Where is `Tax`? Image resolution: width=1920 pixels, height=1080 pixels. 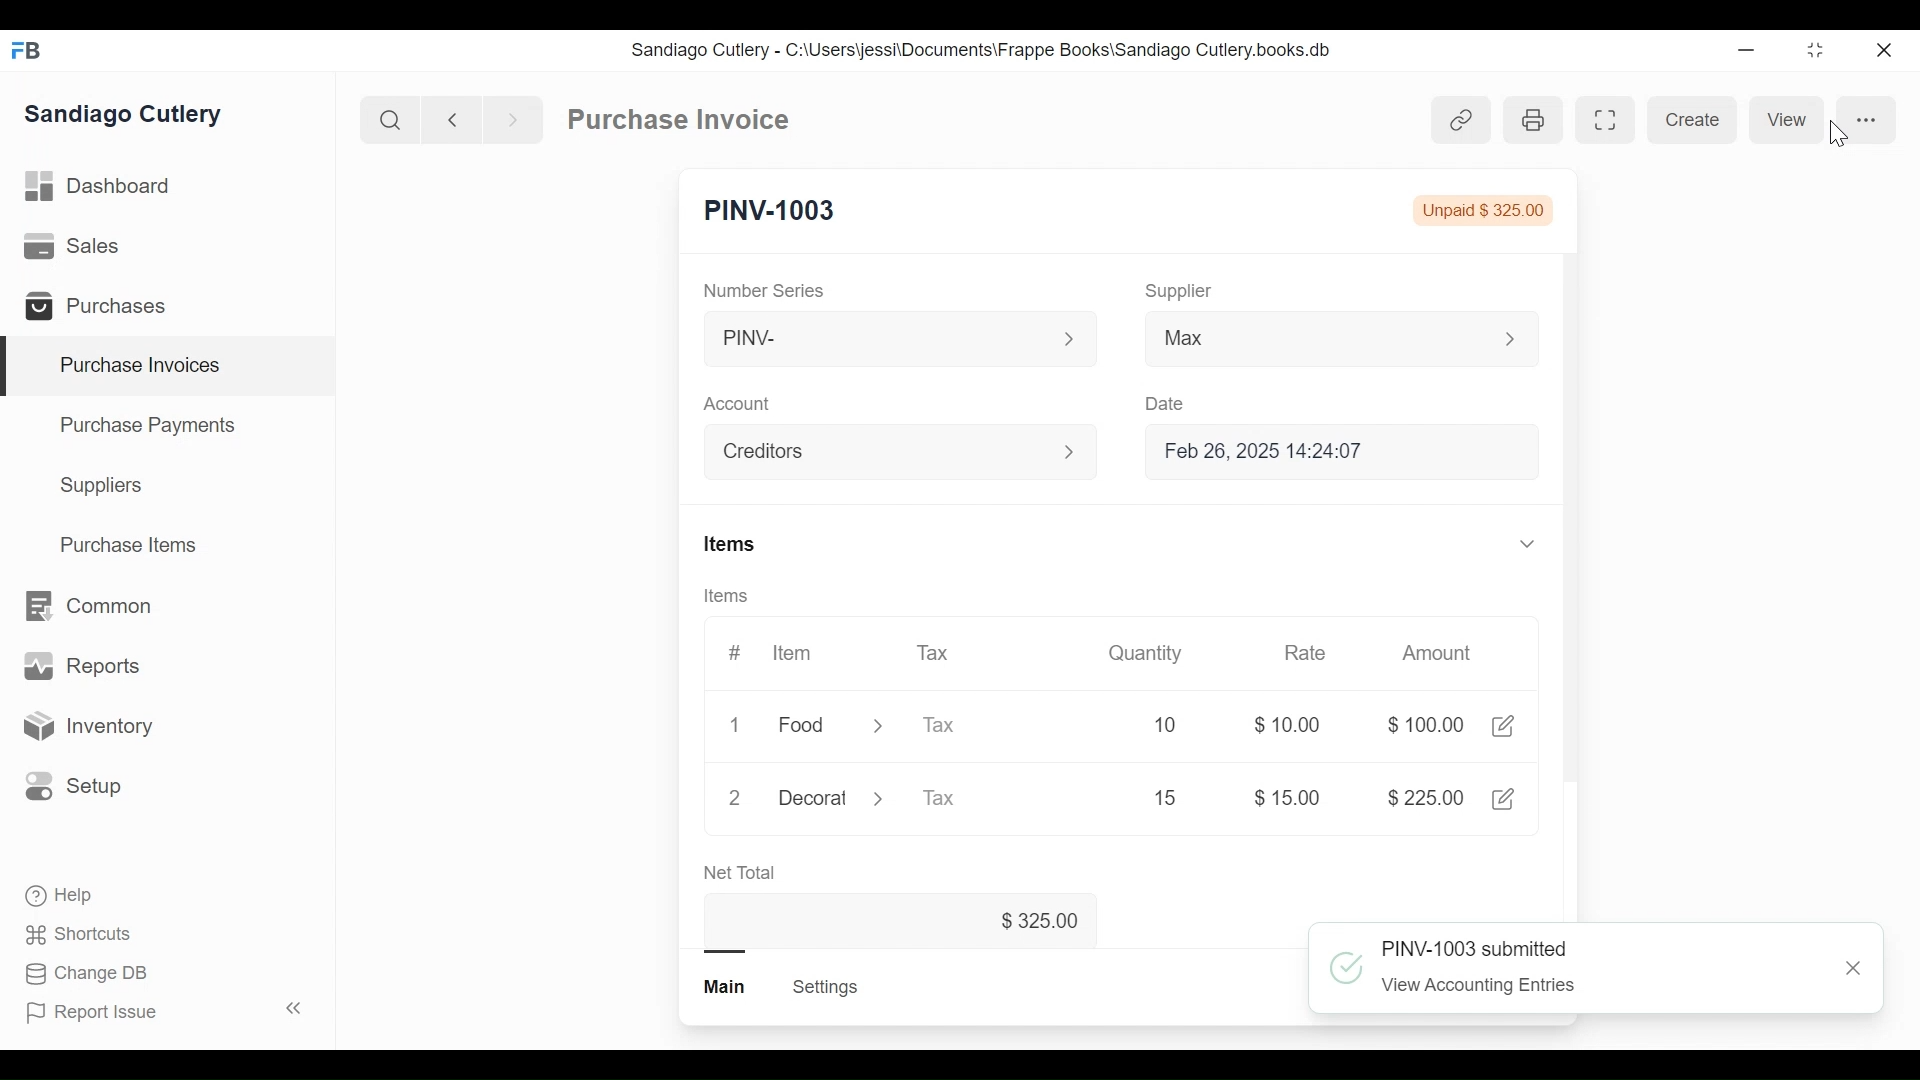
Tax is located at coordinates (964, 724).